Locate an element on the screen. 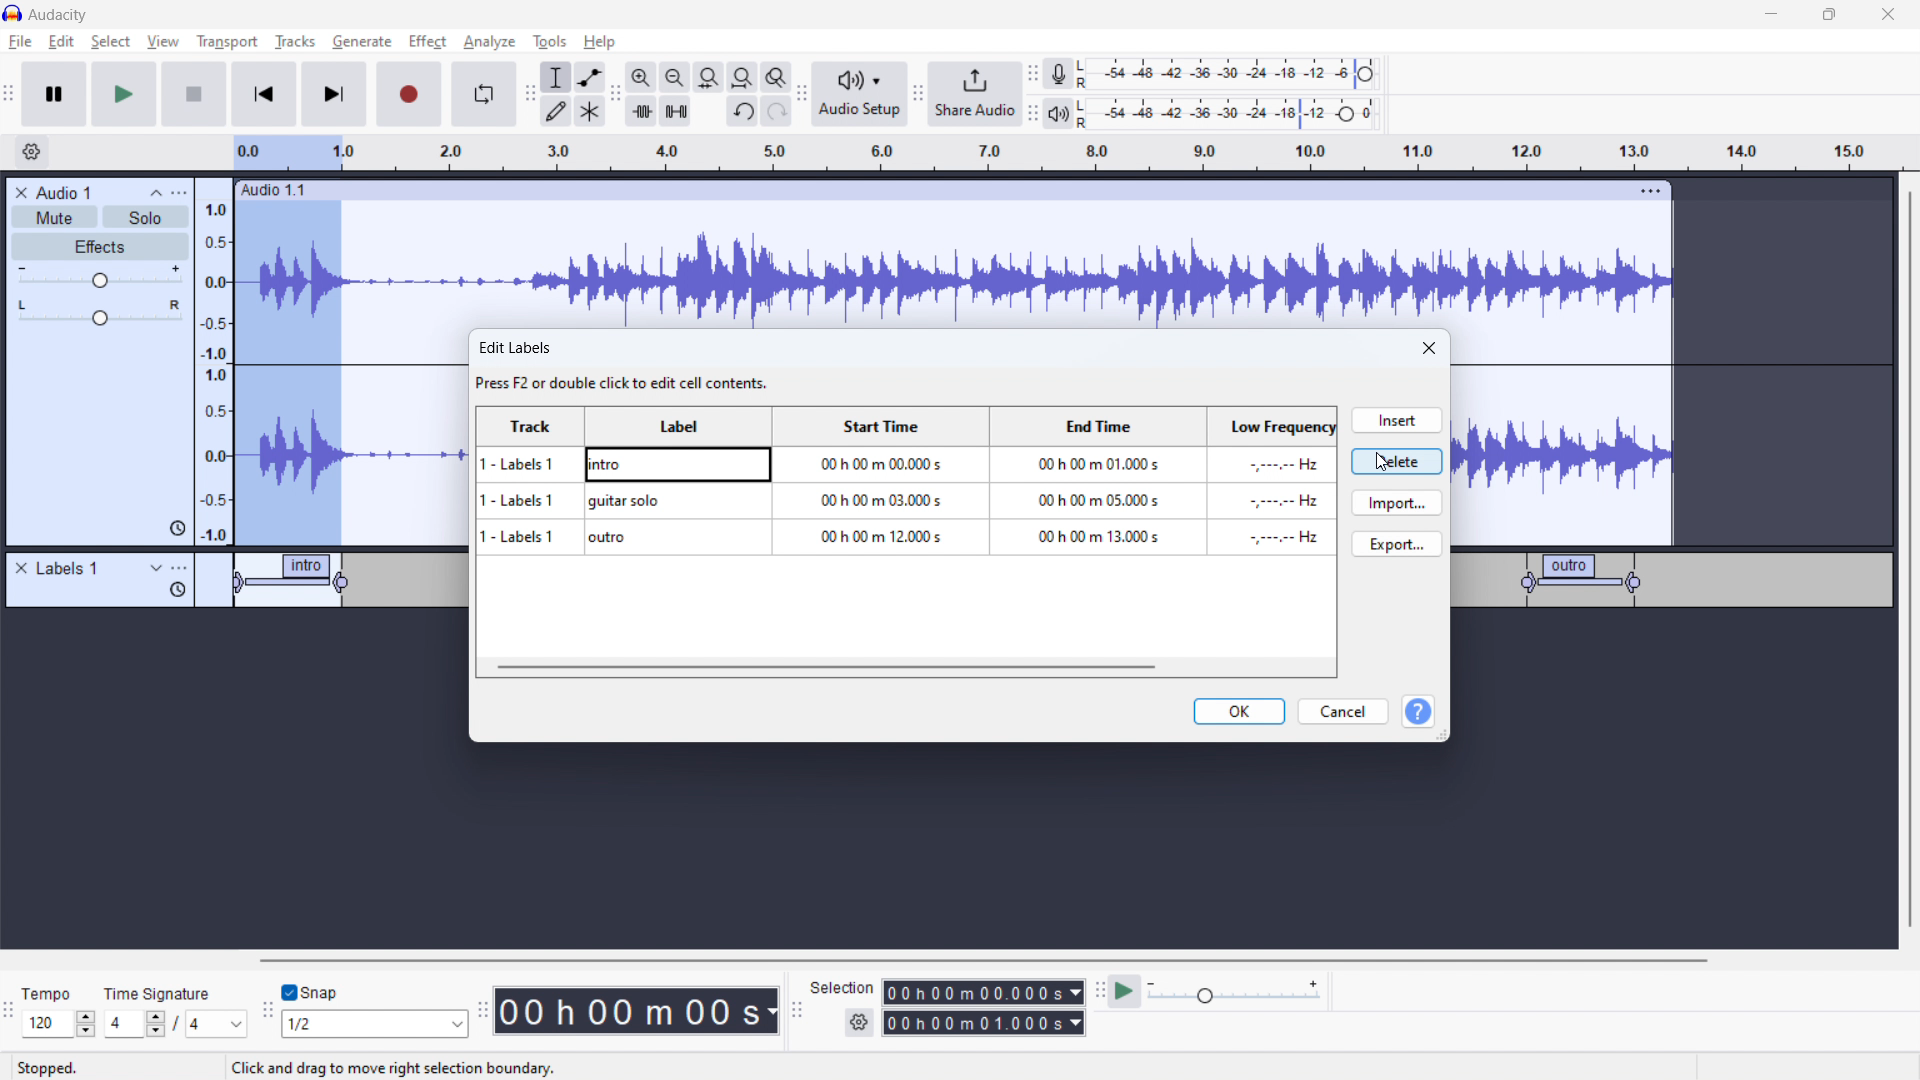 The image size is (1920, 1080). view is located at coordinates (163, 41).